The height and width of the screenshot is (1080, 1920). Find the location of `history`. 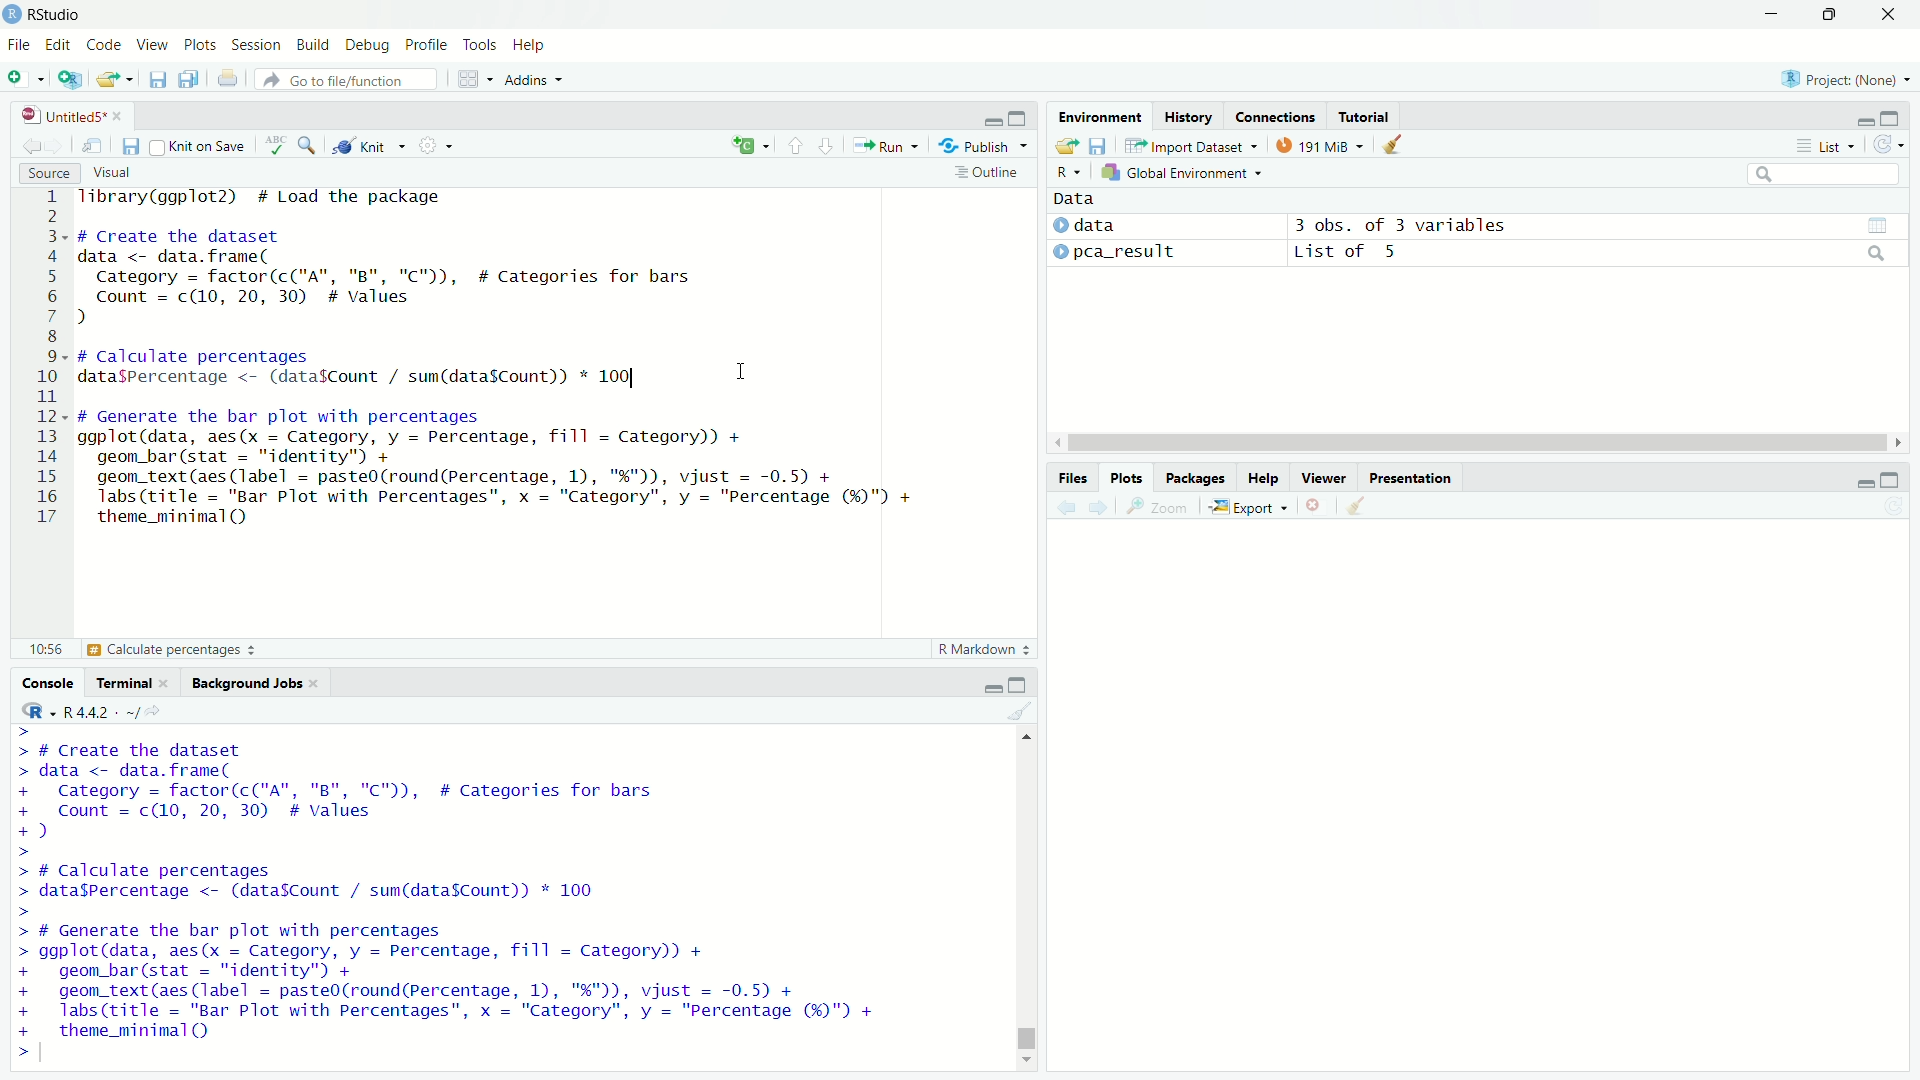

history is located at coordinates (1188, 117).